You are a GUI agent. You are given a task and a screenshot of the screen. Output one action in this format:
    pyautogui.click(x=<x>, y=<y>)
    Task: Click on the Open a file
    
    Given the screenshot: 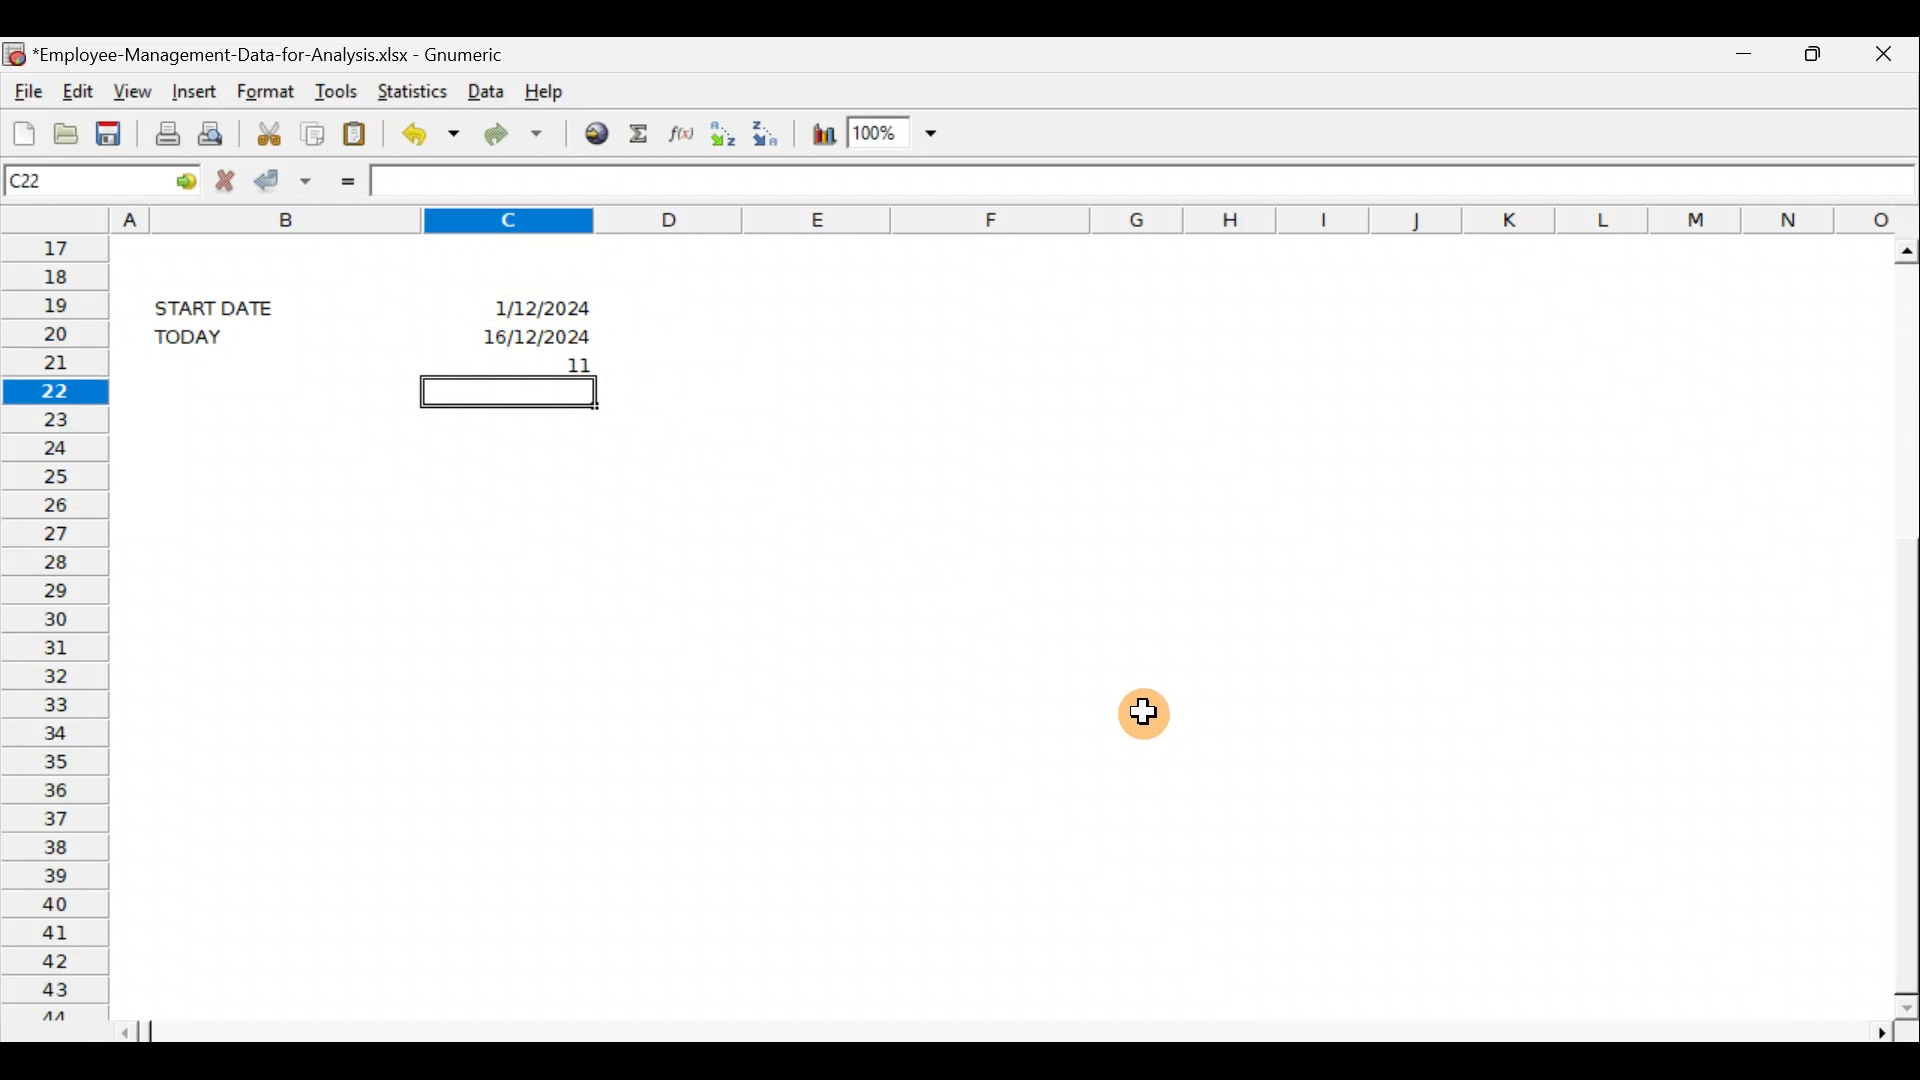 What is the action you would take?
    pyautogui.click(x=64, y=130)
    